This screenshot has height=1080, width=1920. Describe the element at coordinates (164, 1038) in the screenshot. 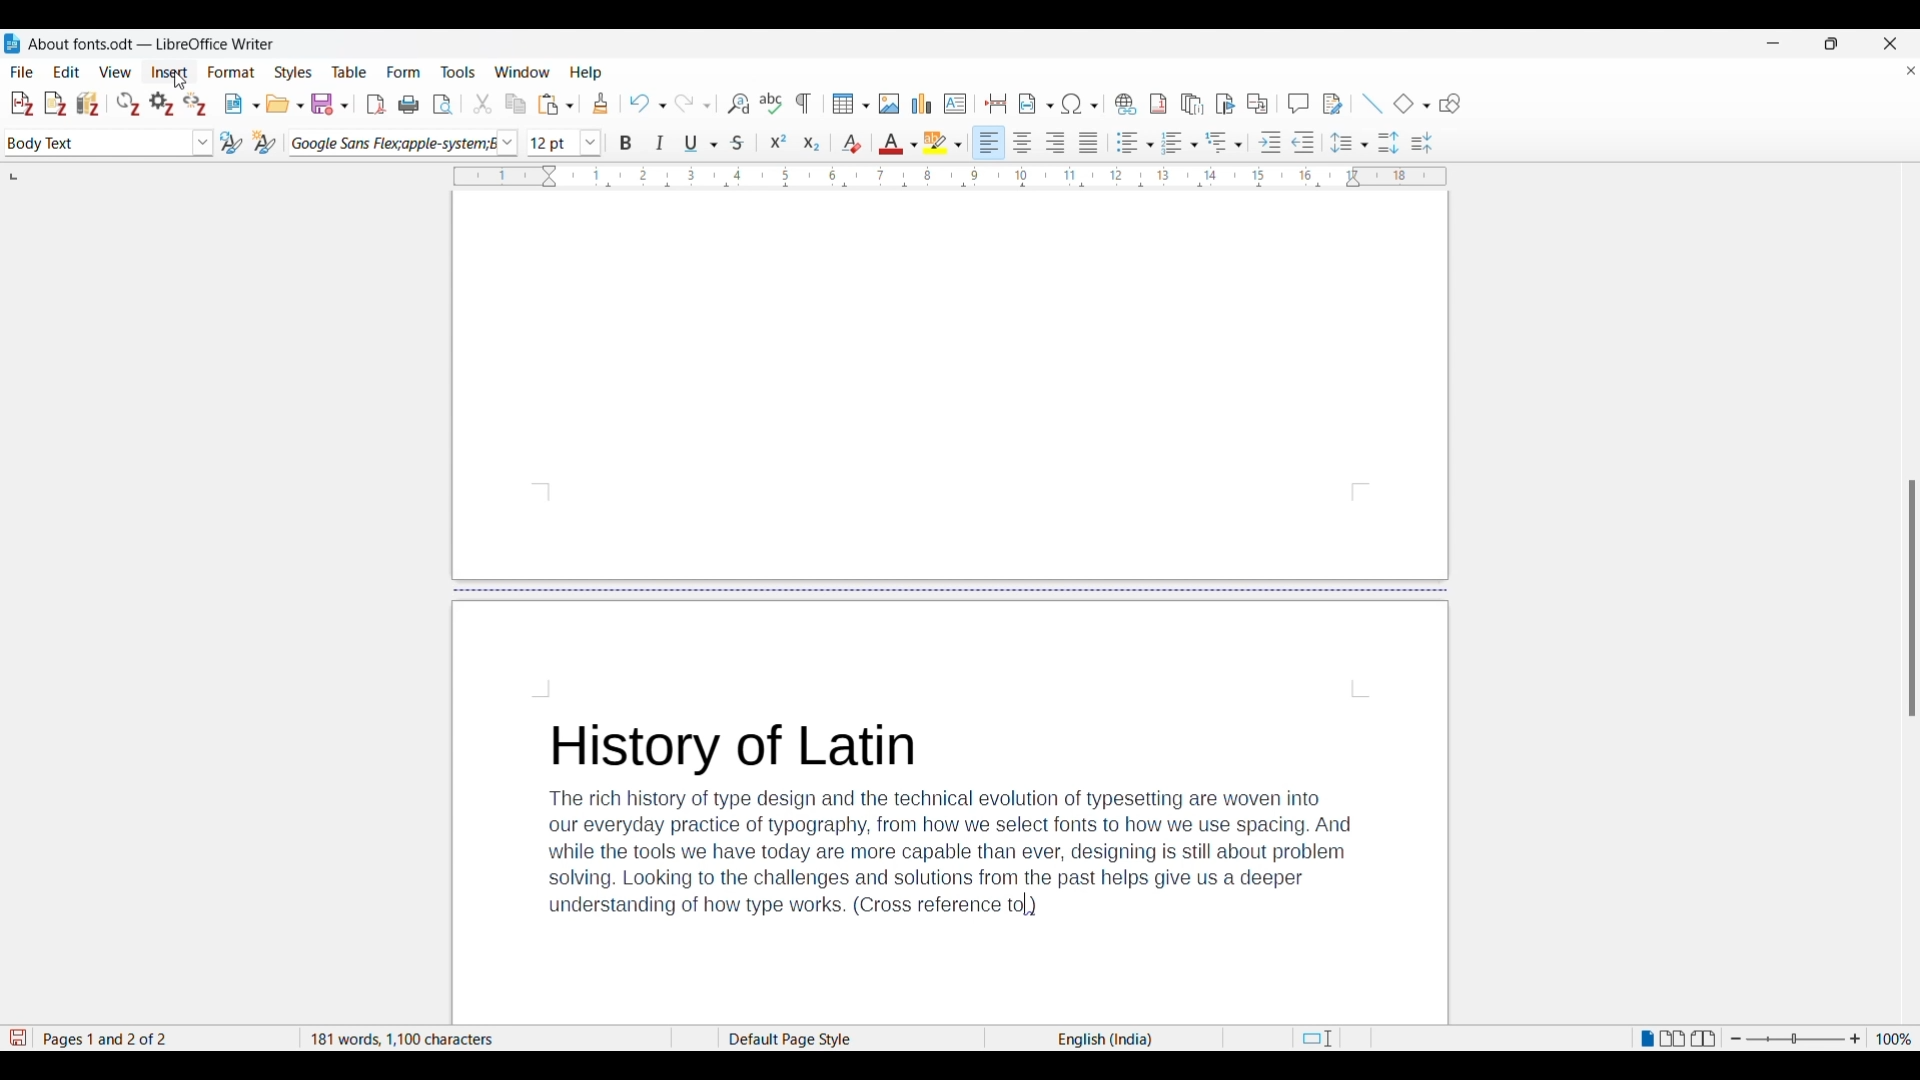

I see `Page 1 and 2 of 2` at that location.